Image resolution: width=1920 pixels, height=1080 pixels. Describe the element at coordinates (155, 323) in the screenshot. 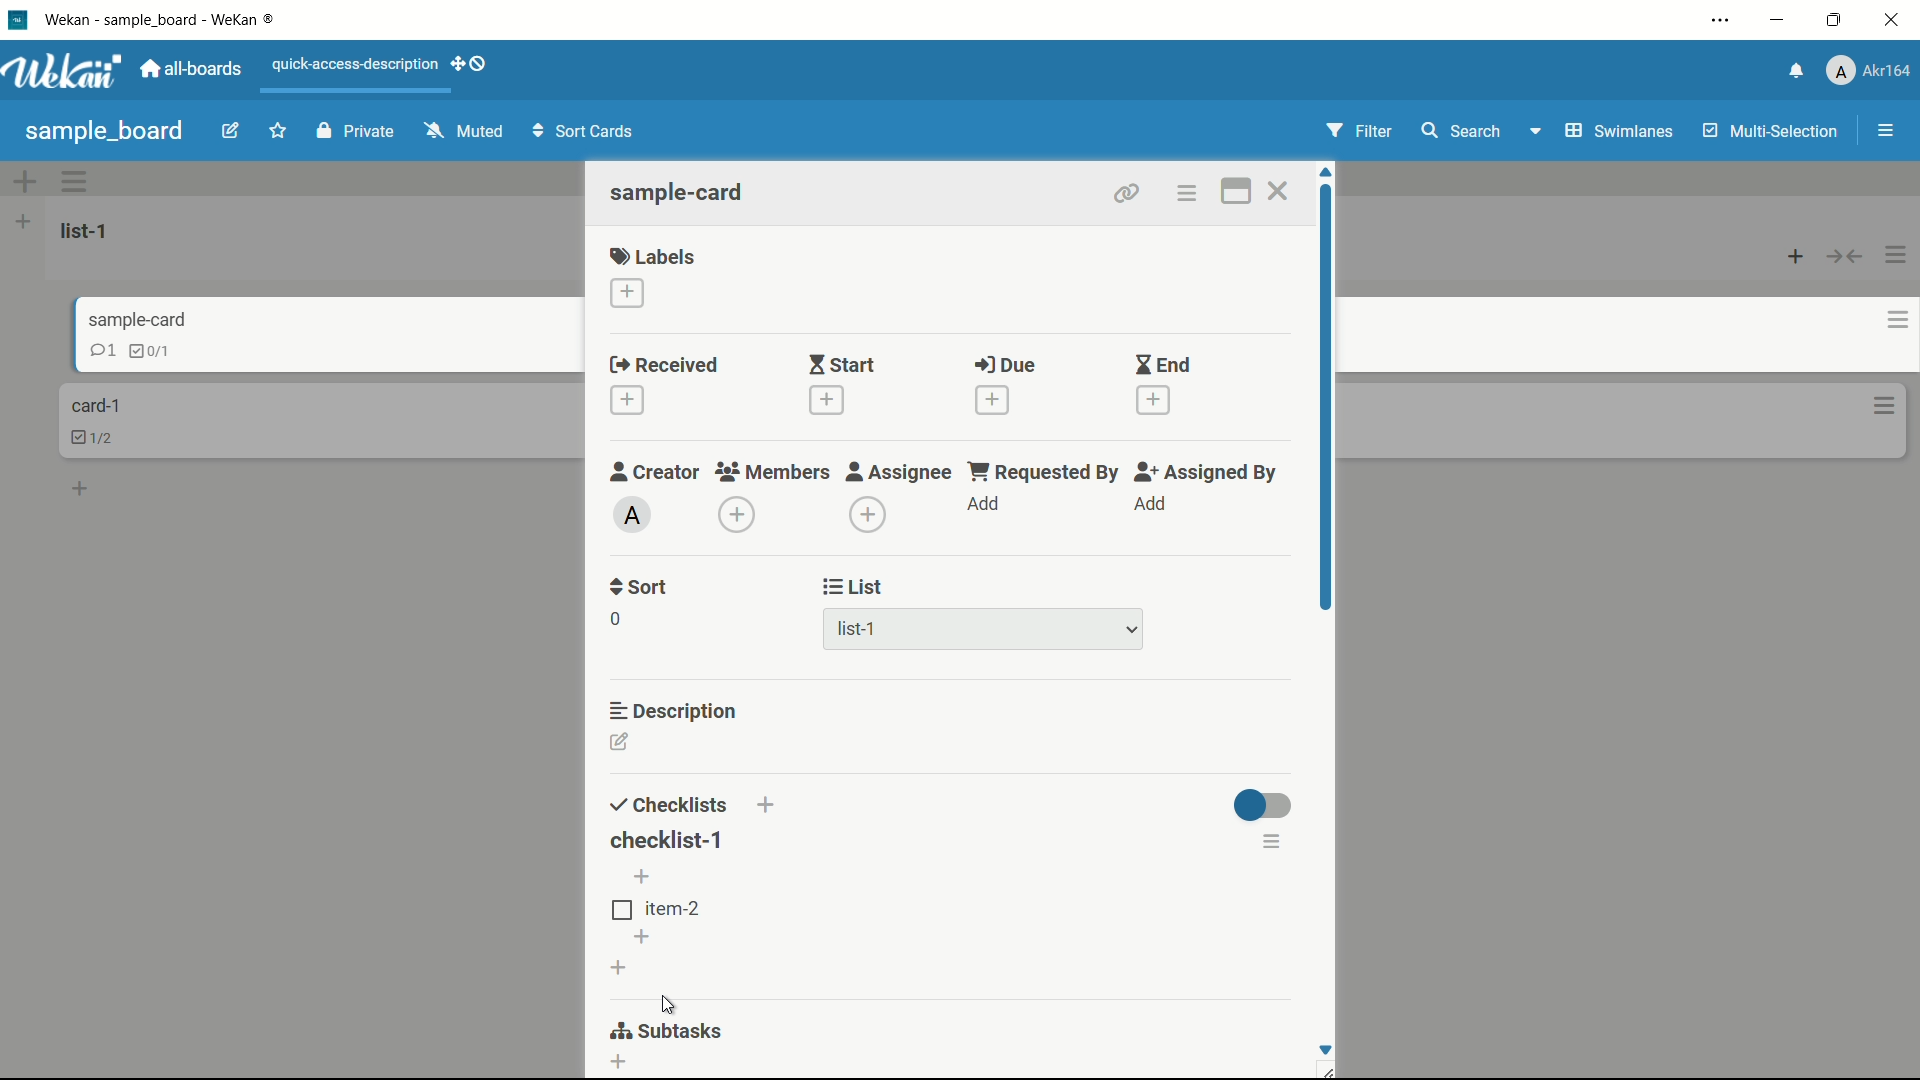

I see `card name` at that location.